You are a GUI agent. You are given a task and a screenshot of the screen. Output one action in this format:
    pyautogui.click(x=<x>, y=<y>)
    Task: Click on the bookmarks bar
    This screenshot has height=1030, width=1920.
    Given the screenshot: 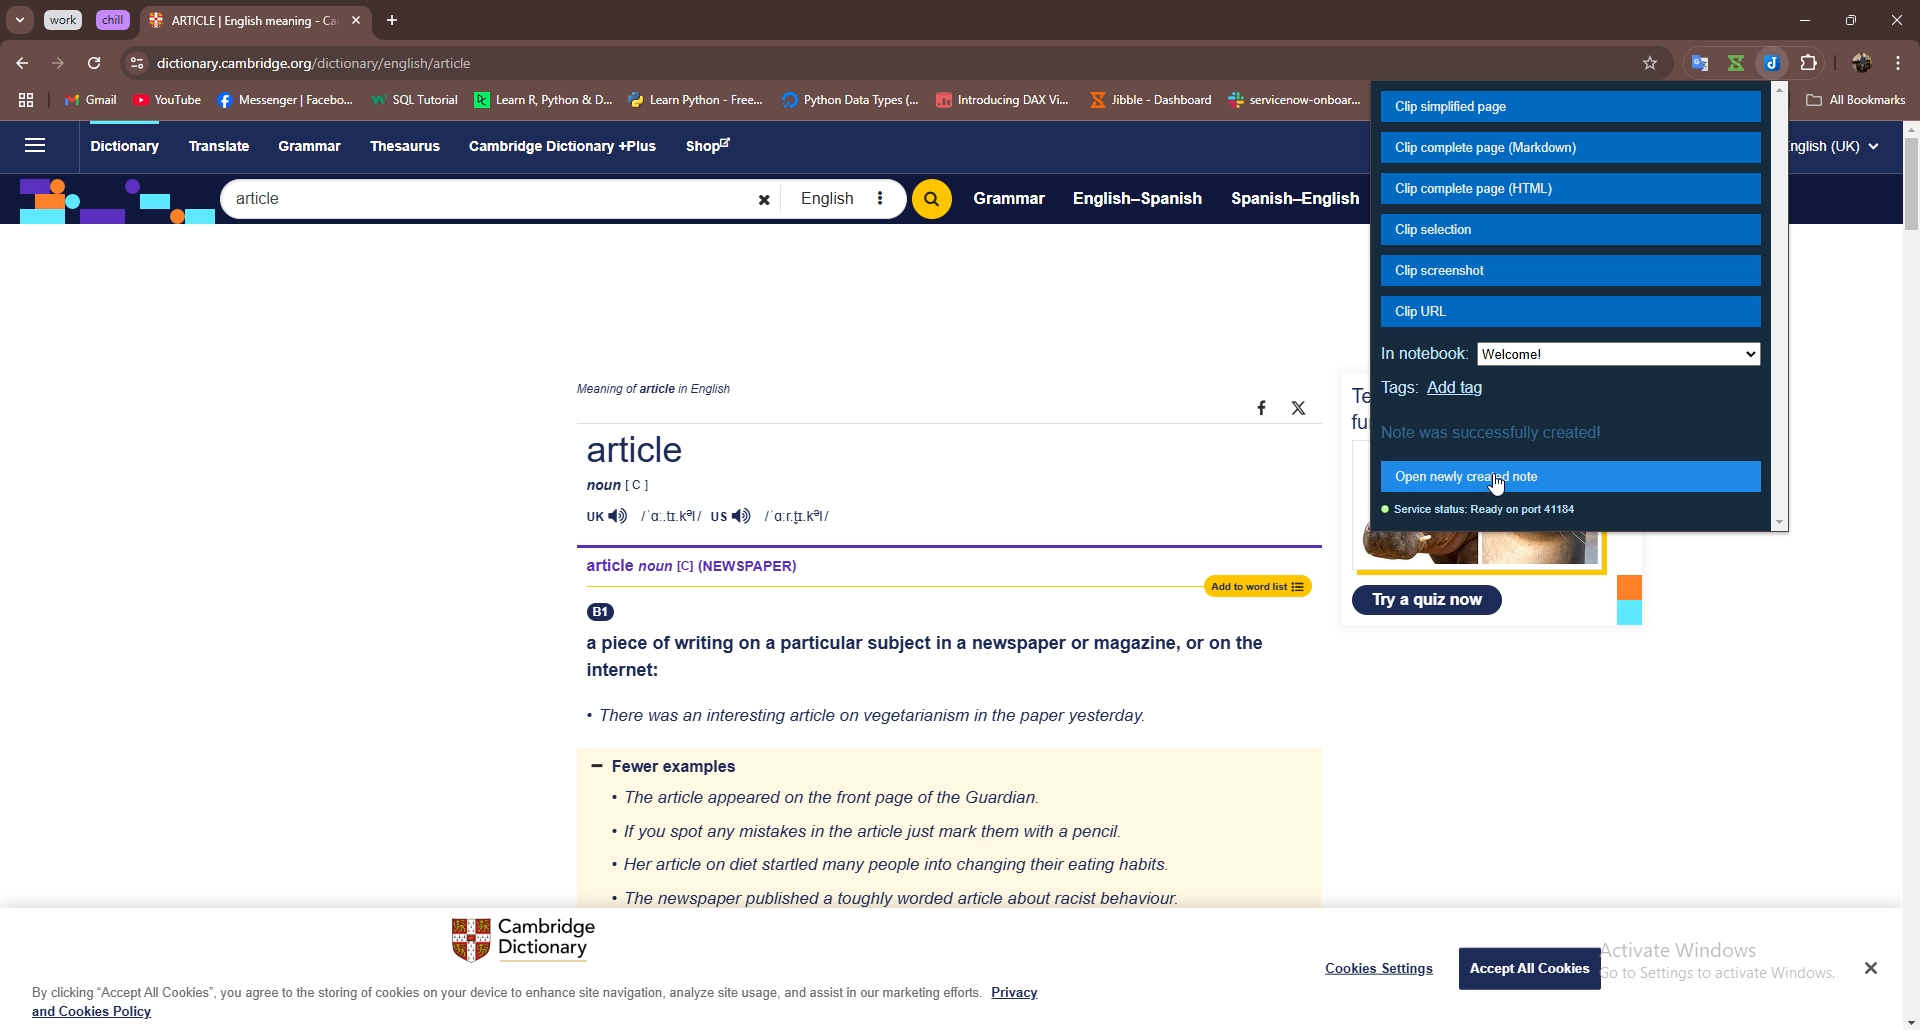 What is the action you would take?
    pyautogui.click(x=715, y=98)
    